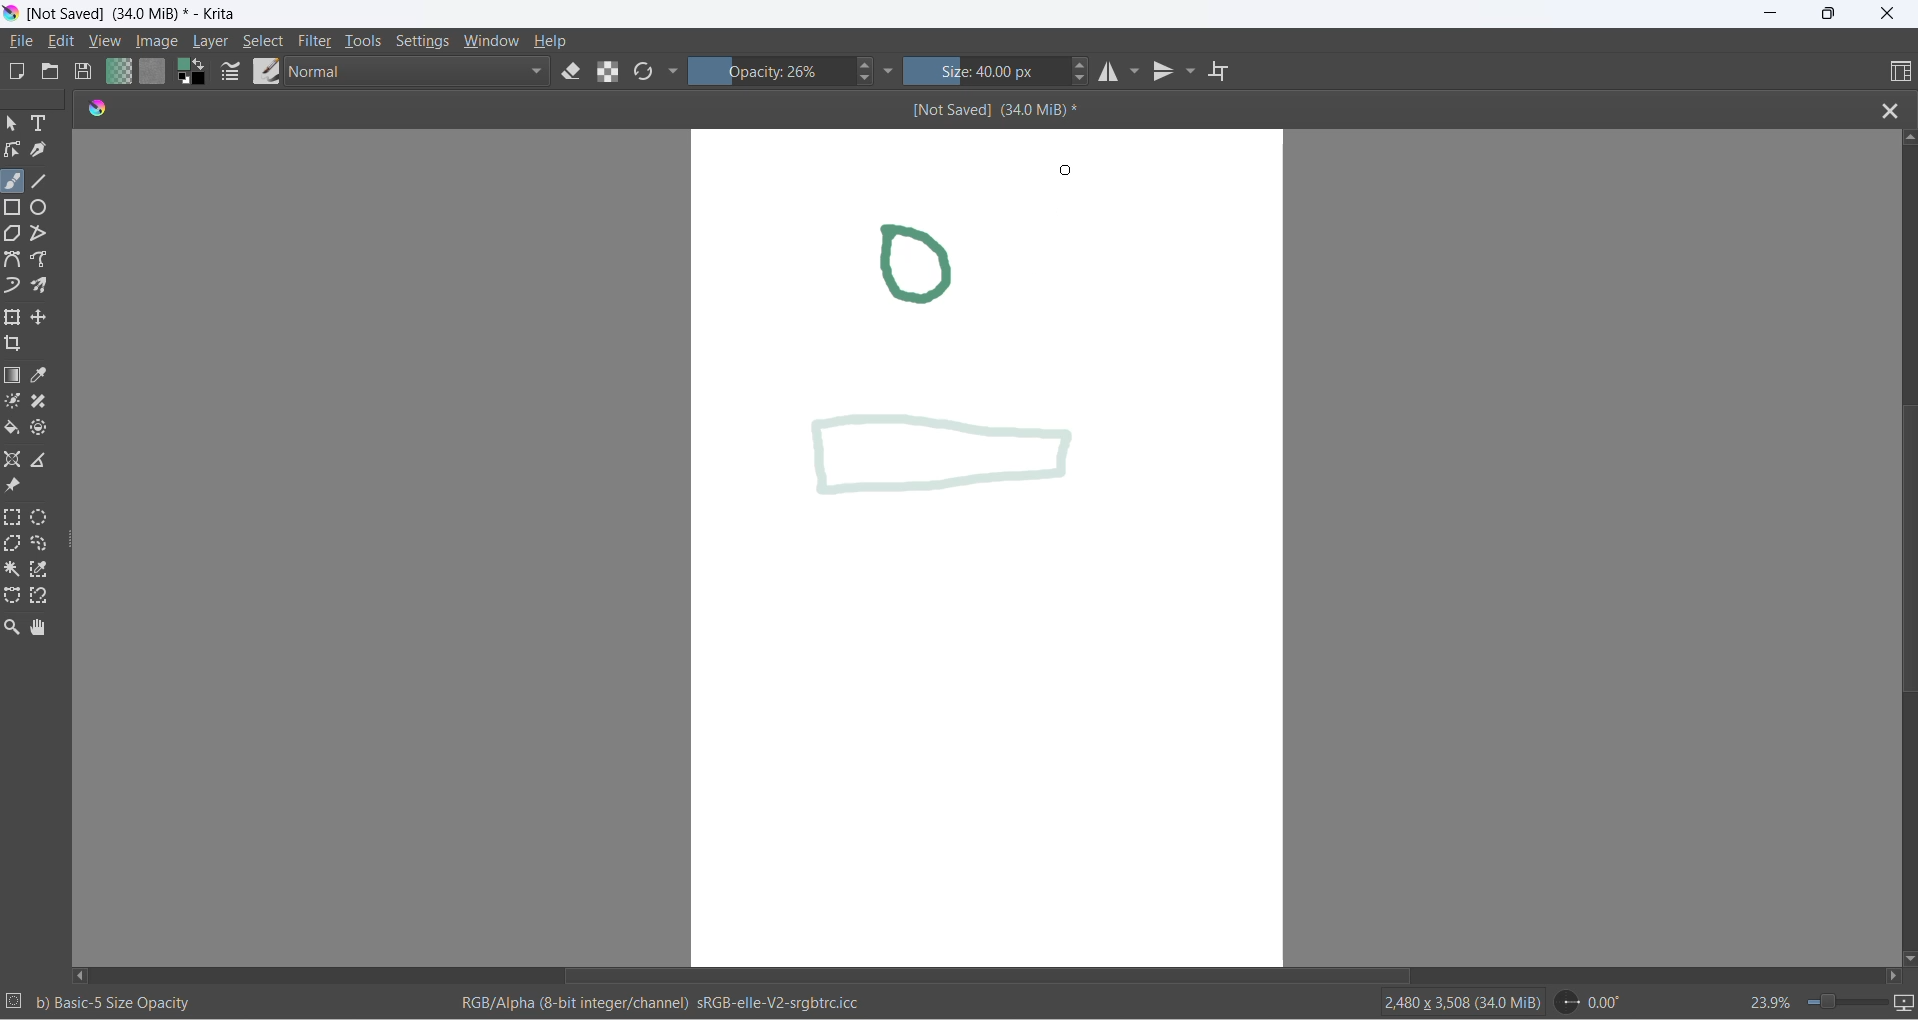 The height and width of the screenshot is (1020, 1918). I want to click on Bezier tool , so click(13, 261).